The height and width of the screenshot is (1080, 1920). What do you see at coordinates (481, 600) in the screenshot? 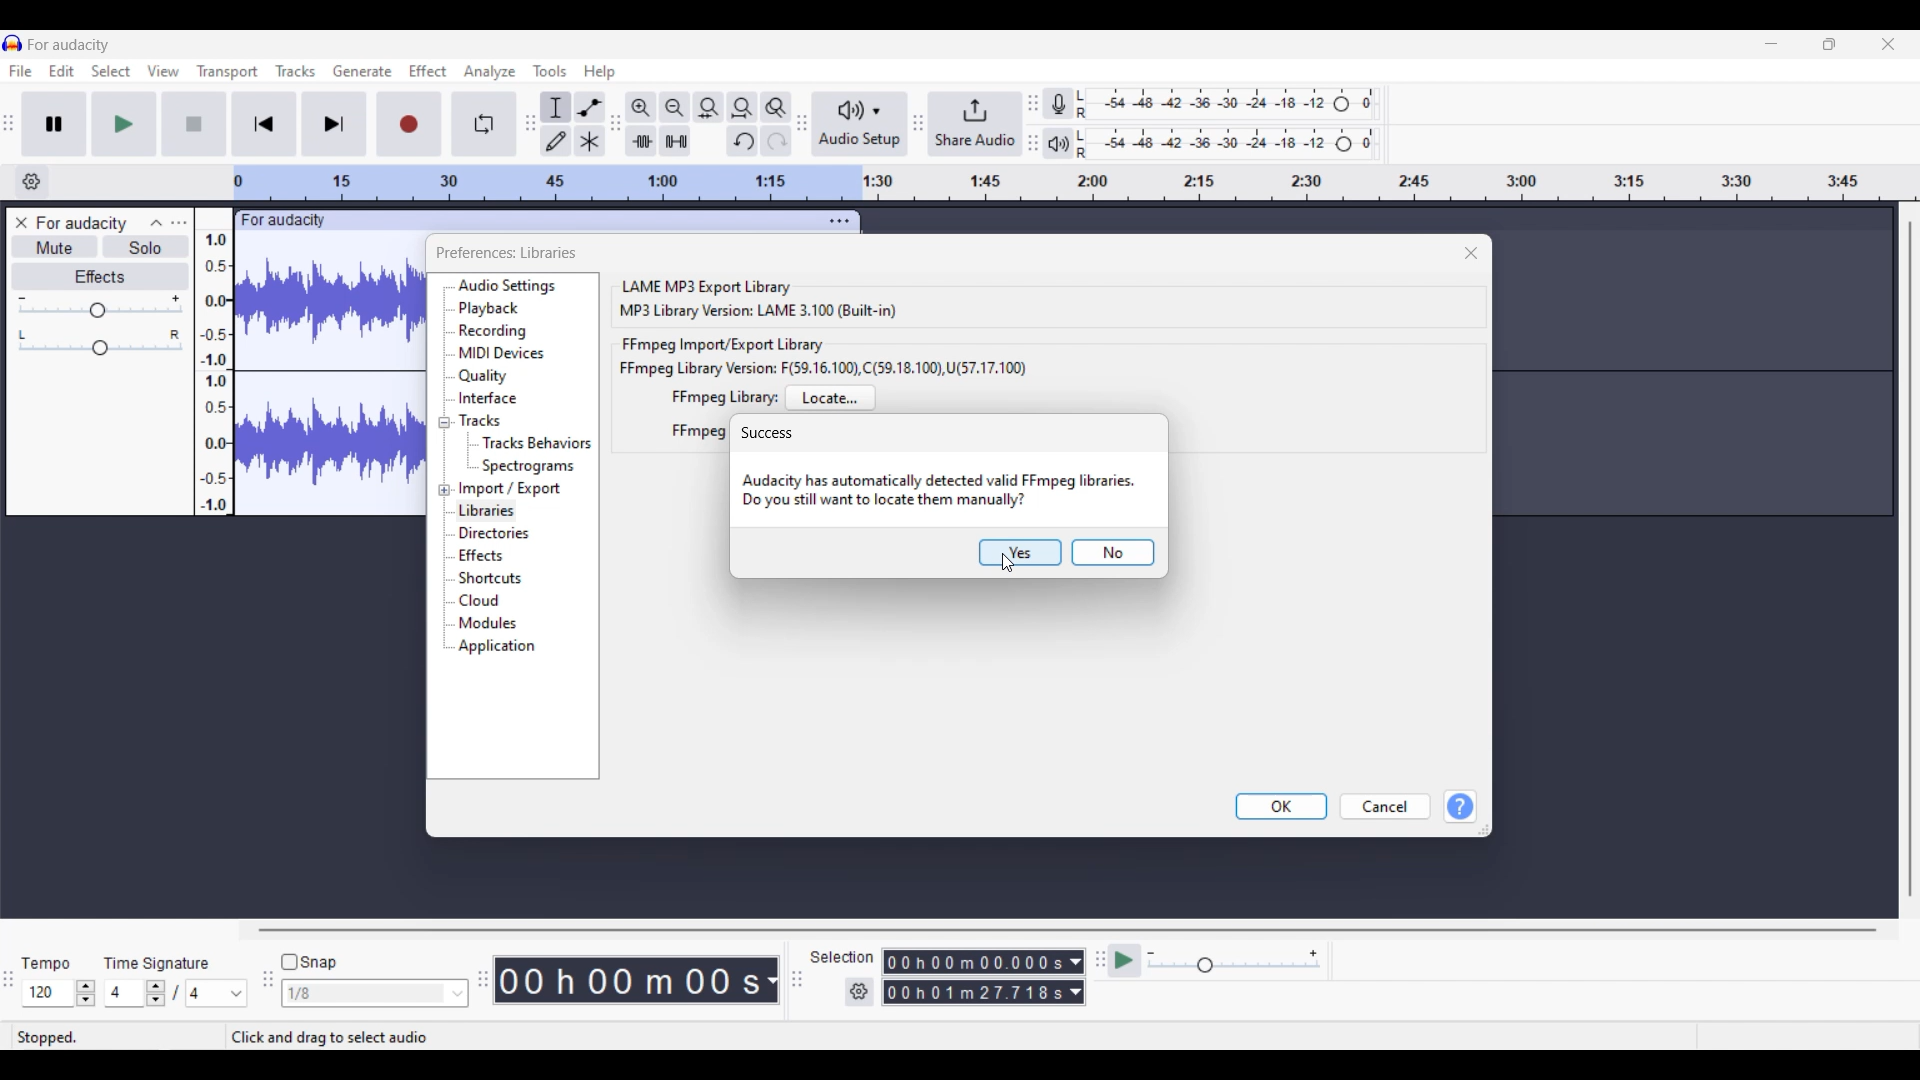
I see `Cloud ` at bounding box center [481, 600].